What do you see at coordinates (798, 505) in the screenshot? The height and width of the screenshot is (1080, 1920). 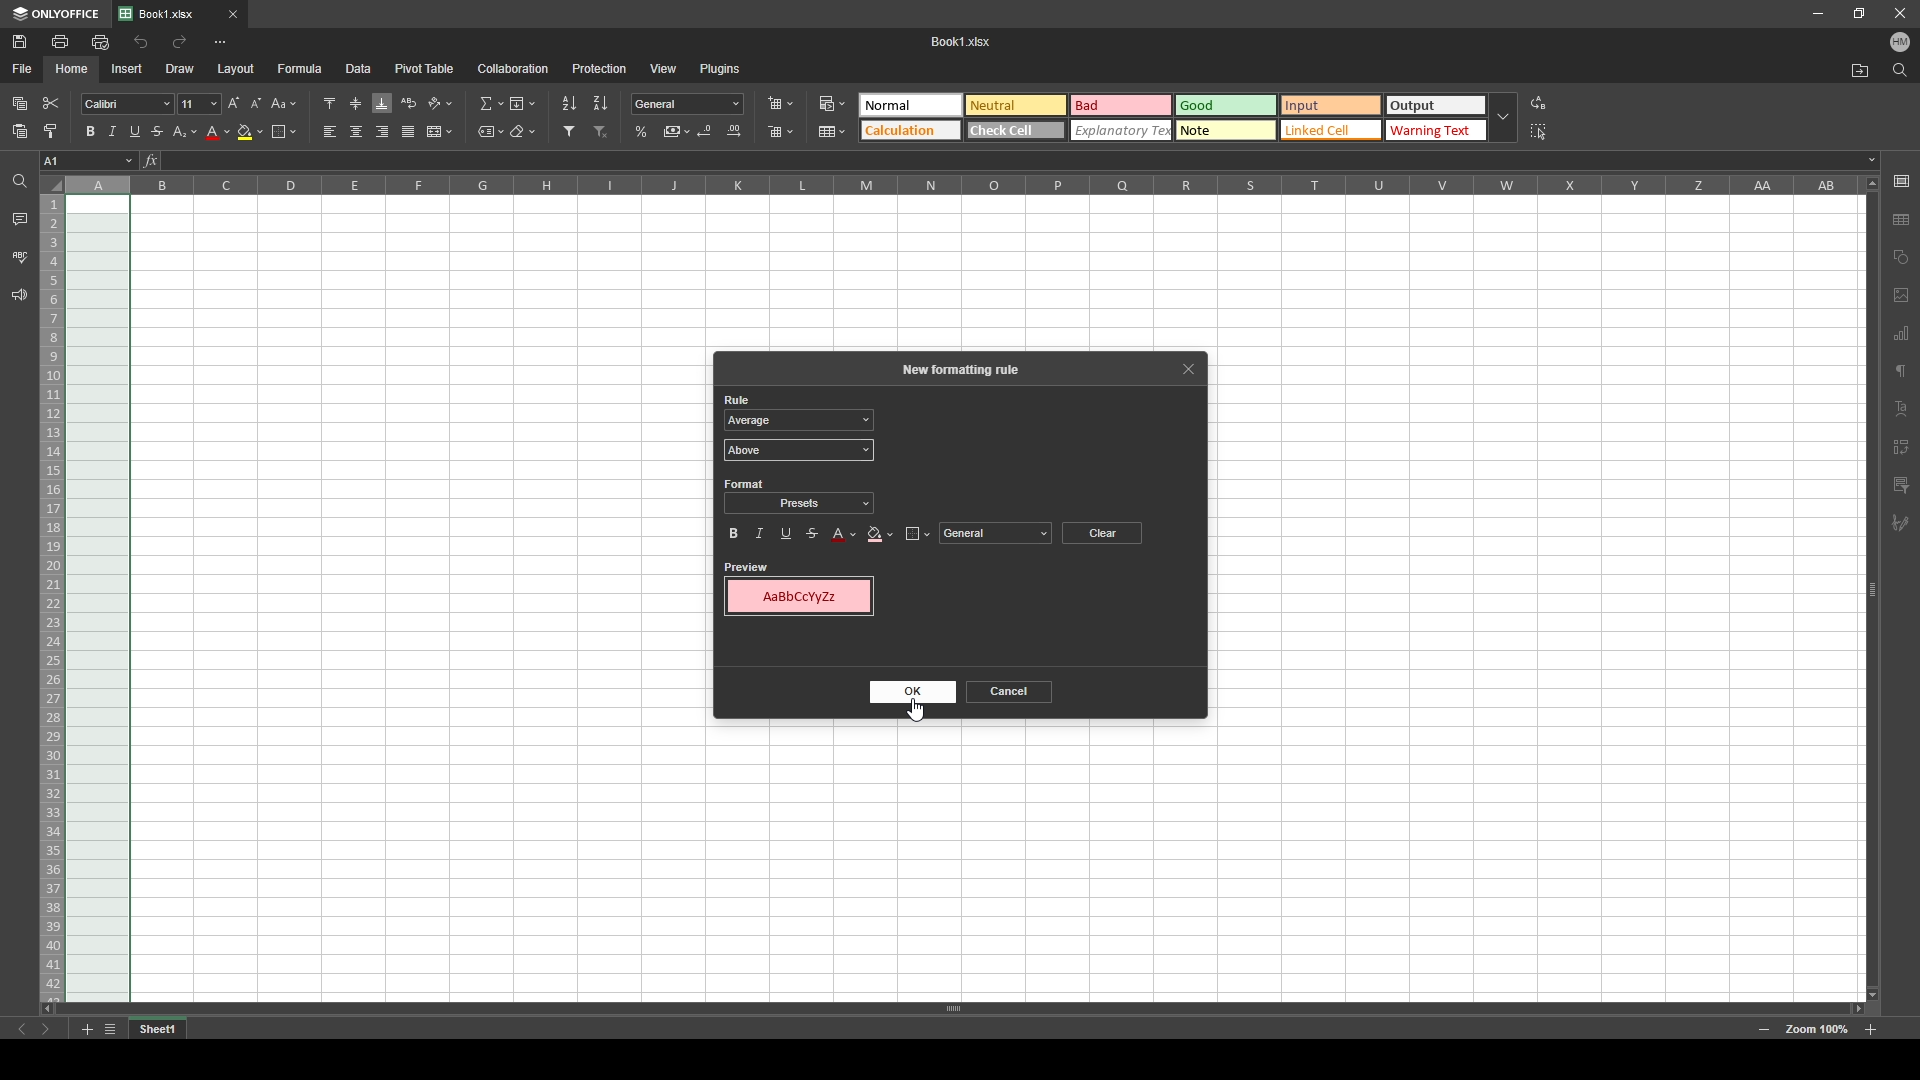 I see `presets` at bounding box center [798, 505].